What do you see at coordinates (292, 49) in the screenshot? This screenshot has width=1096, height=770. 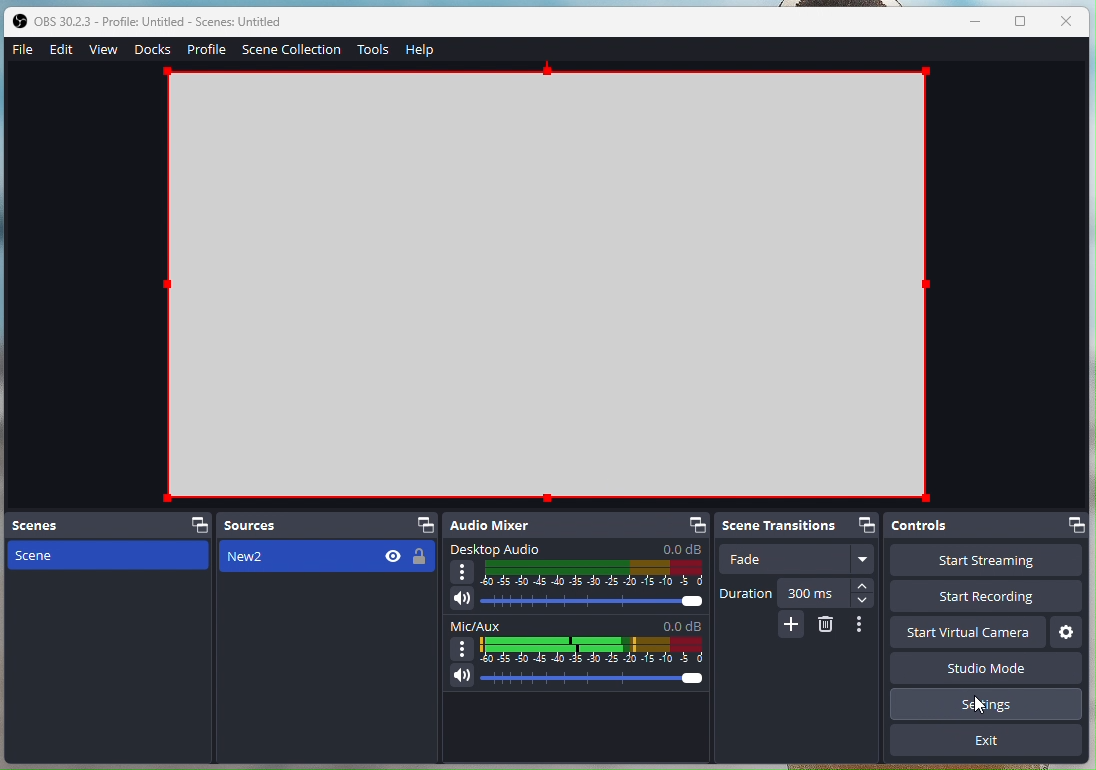 I see `Scene Collection` at bounding box center [292, 49].